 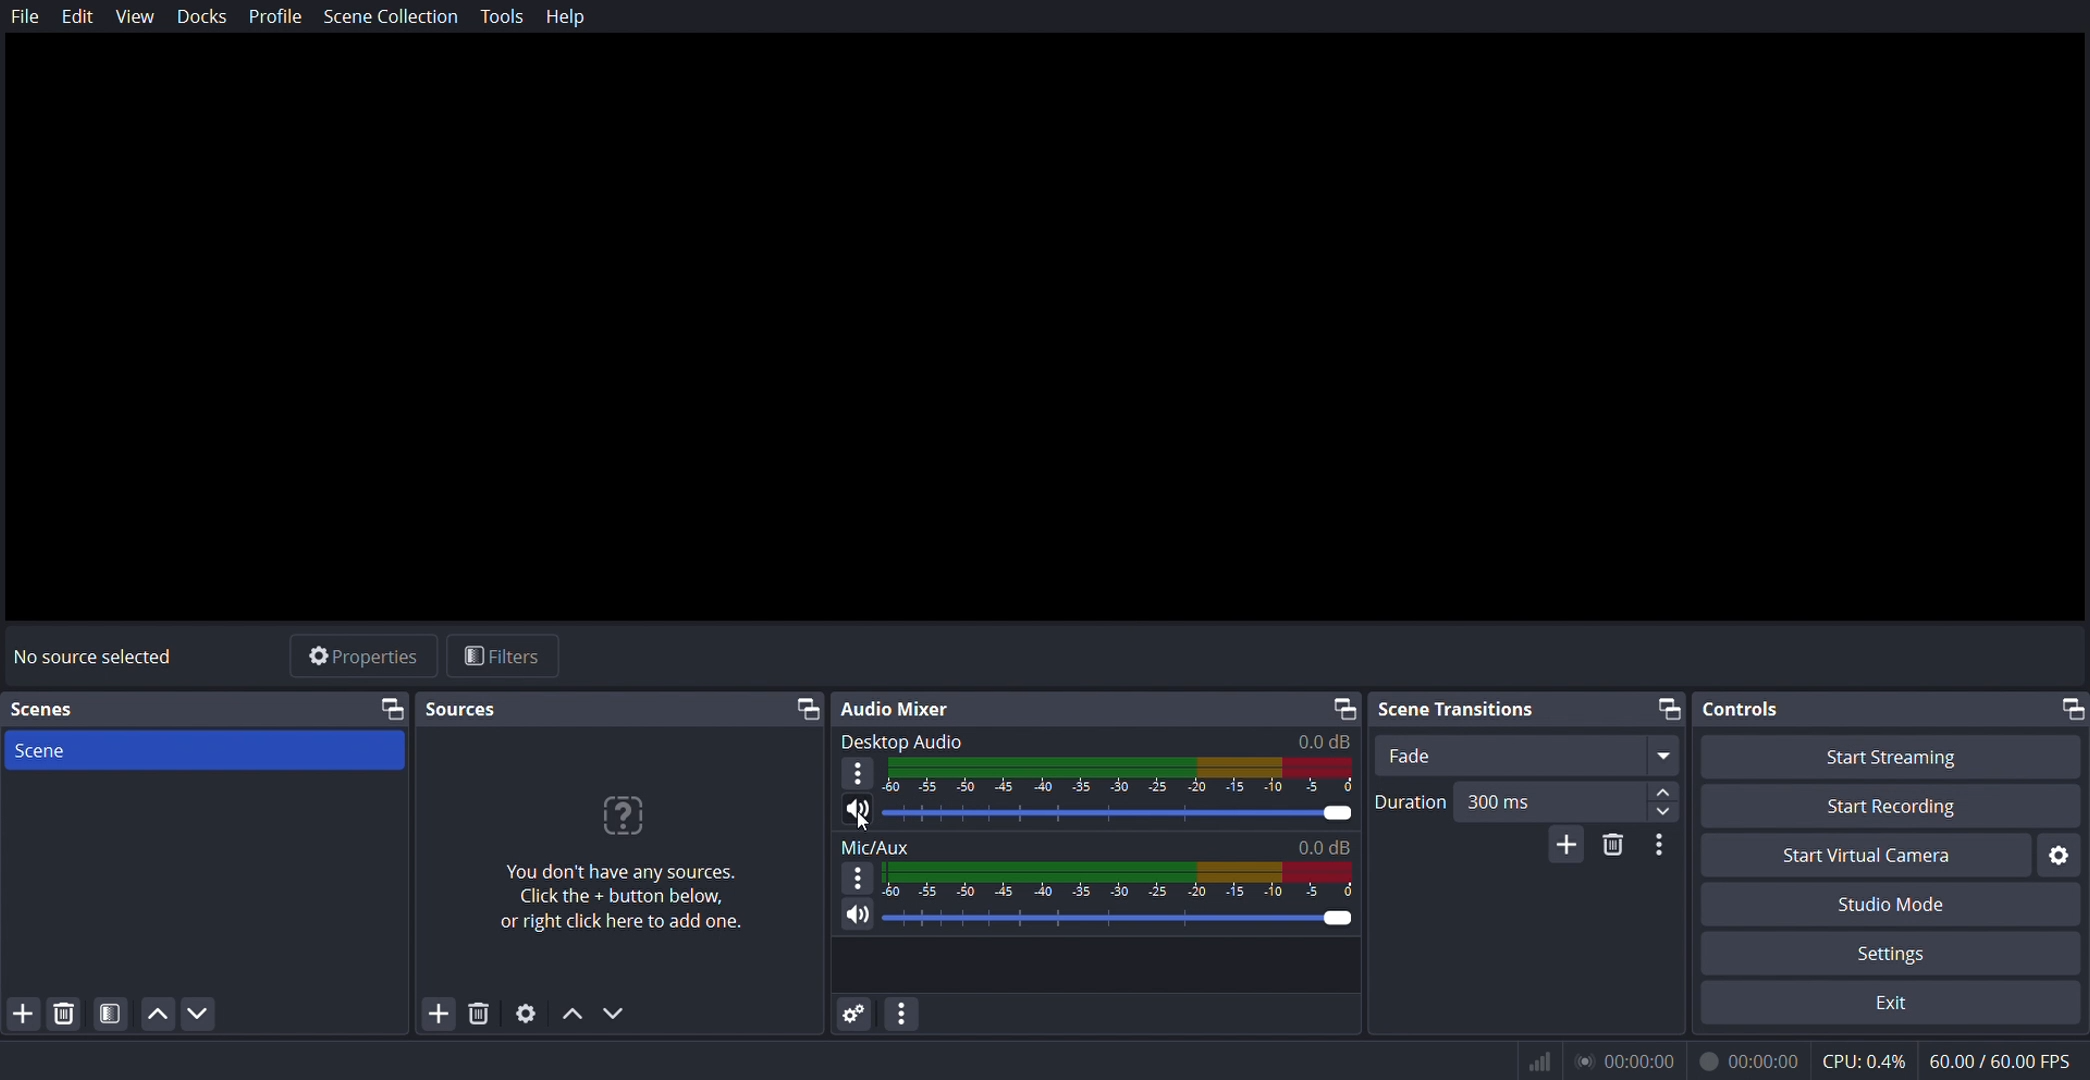 I want to click on restore, so click(x=803, y=709).